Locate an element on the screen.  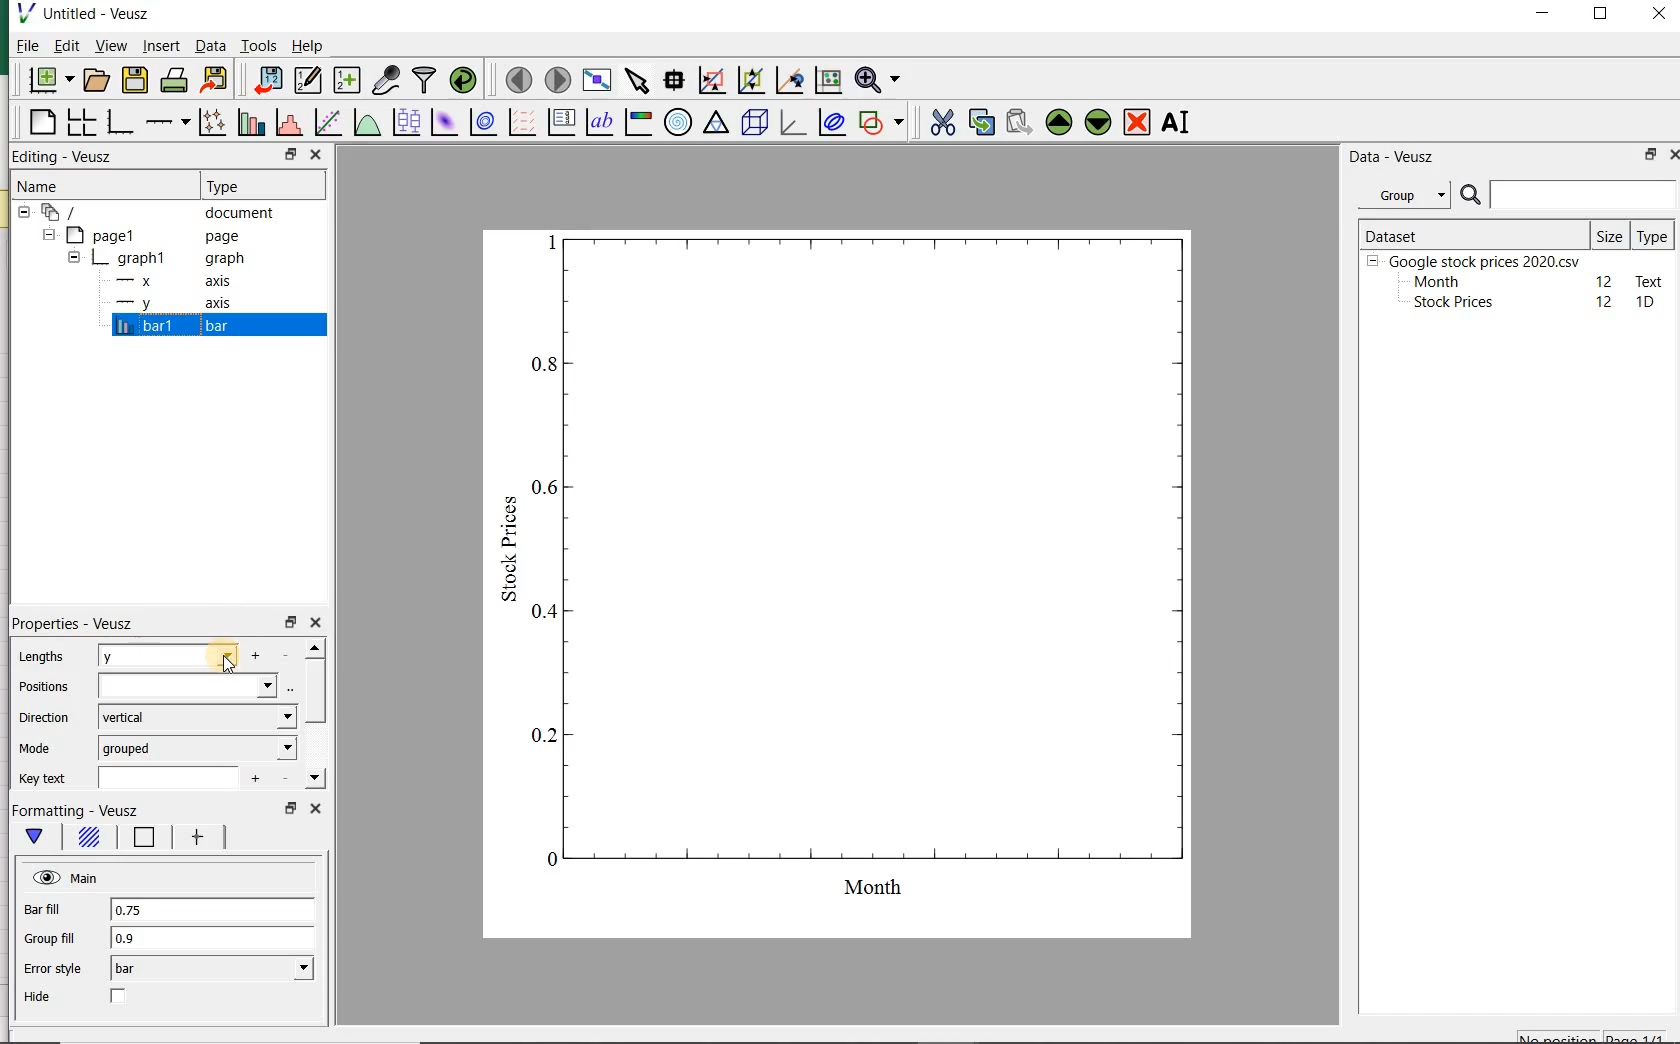
input field is located at coordinates (191, 685).